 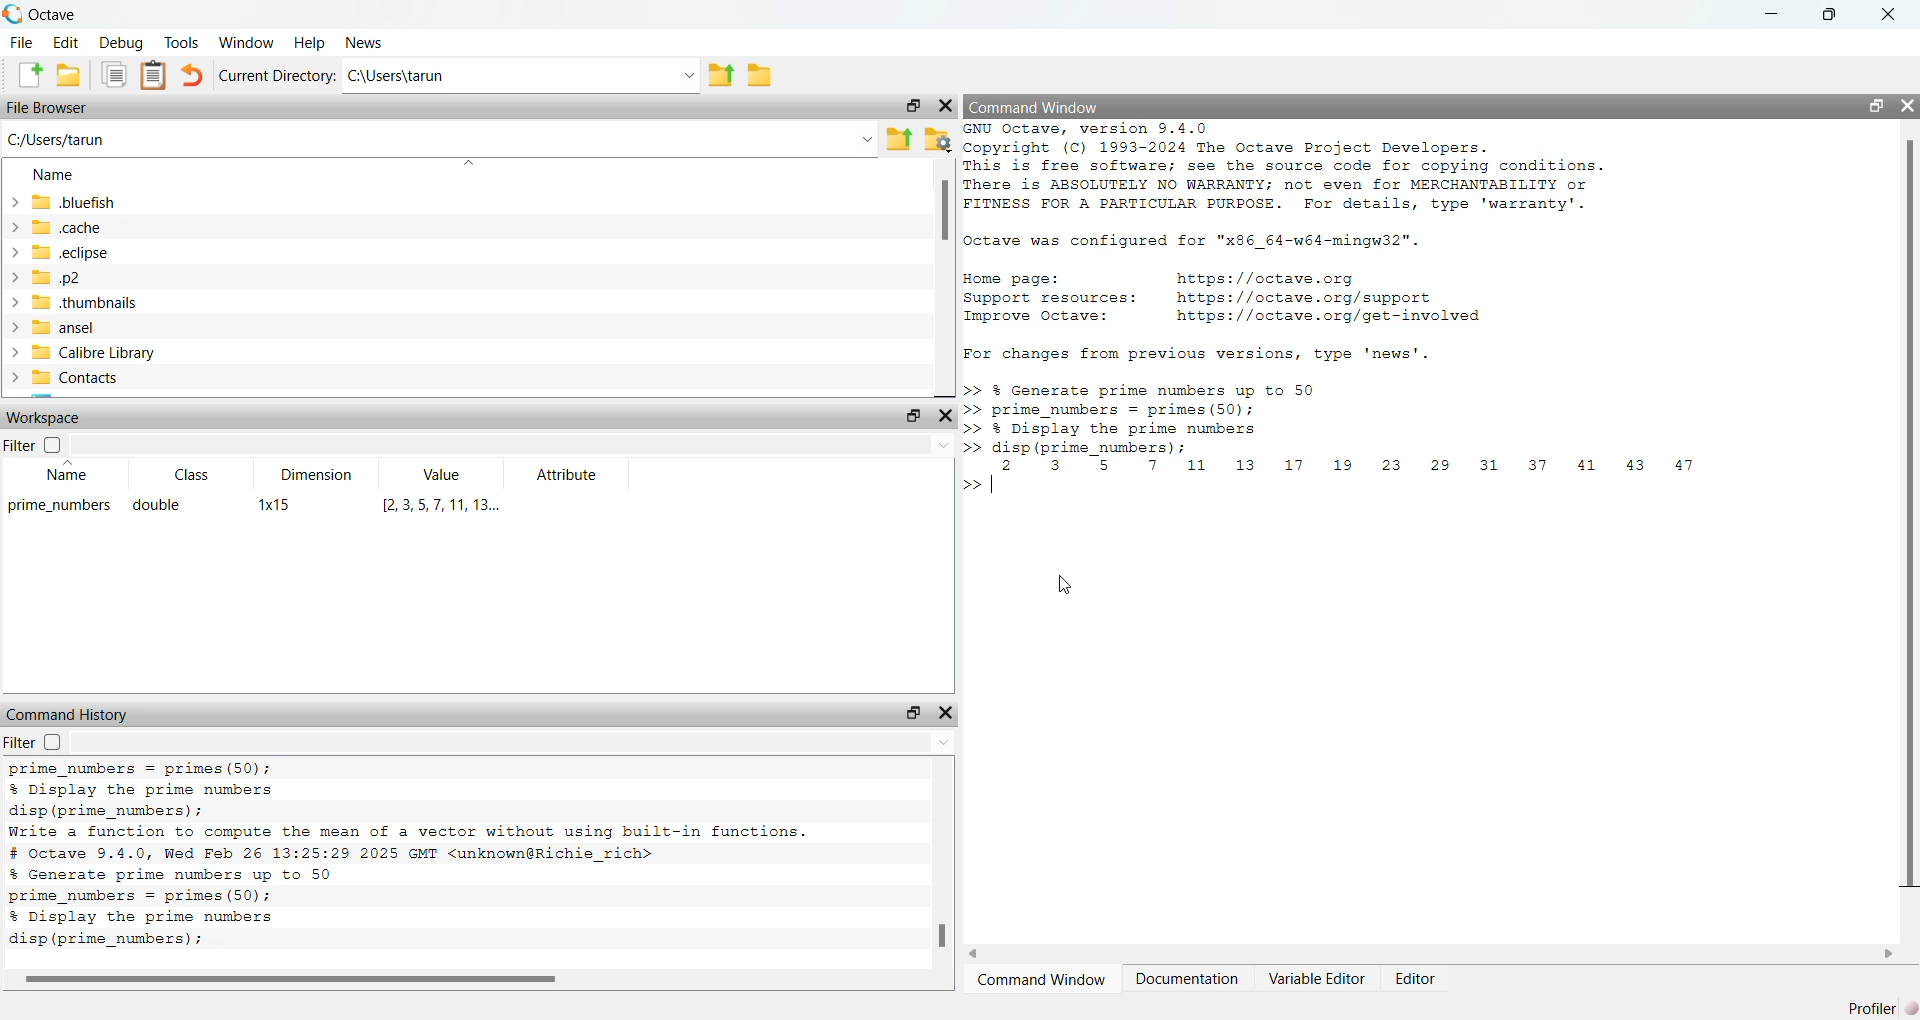 What do you see at coordinates (309, 44) in the screenshot?
I see `help` at bounding box center [309, 44].